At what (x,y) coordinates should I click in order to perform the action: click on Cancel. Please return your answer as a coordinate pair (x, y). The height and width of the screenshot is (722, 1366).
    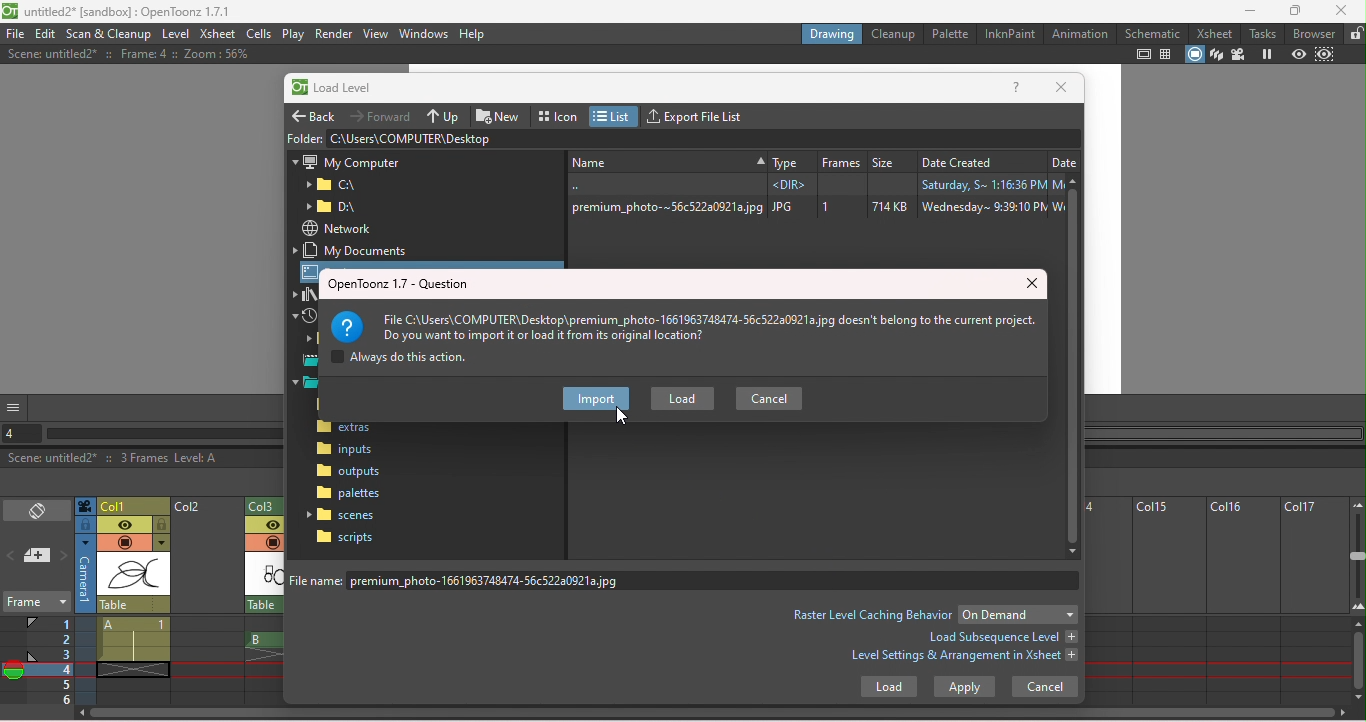
    Looking at the image, I should click on (769, 397).